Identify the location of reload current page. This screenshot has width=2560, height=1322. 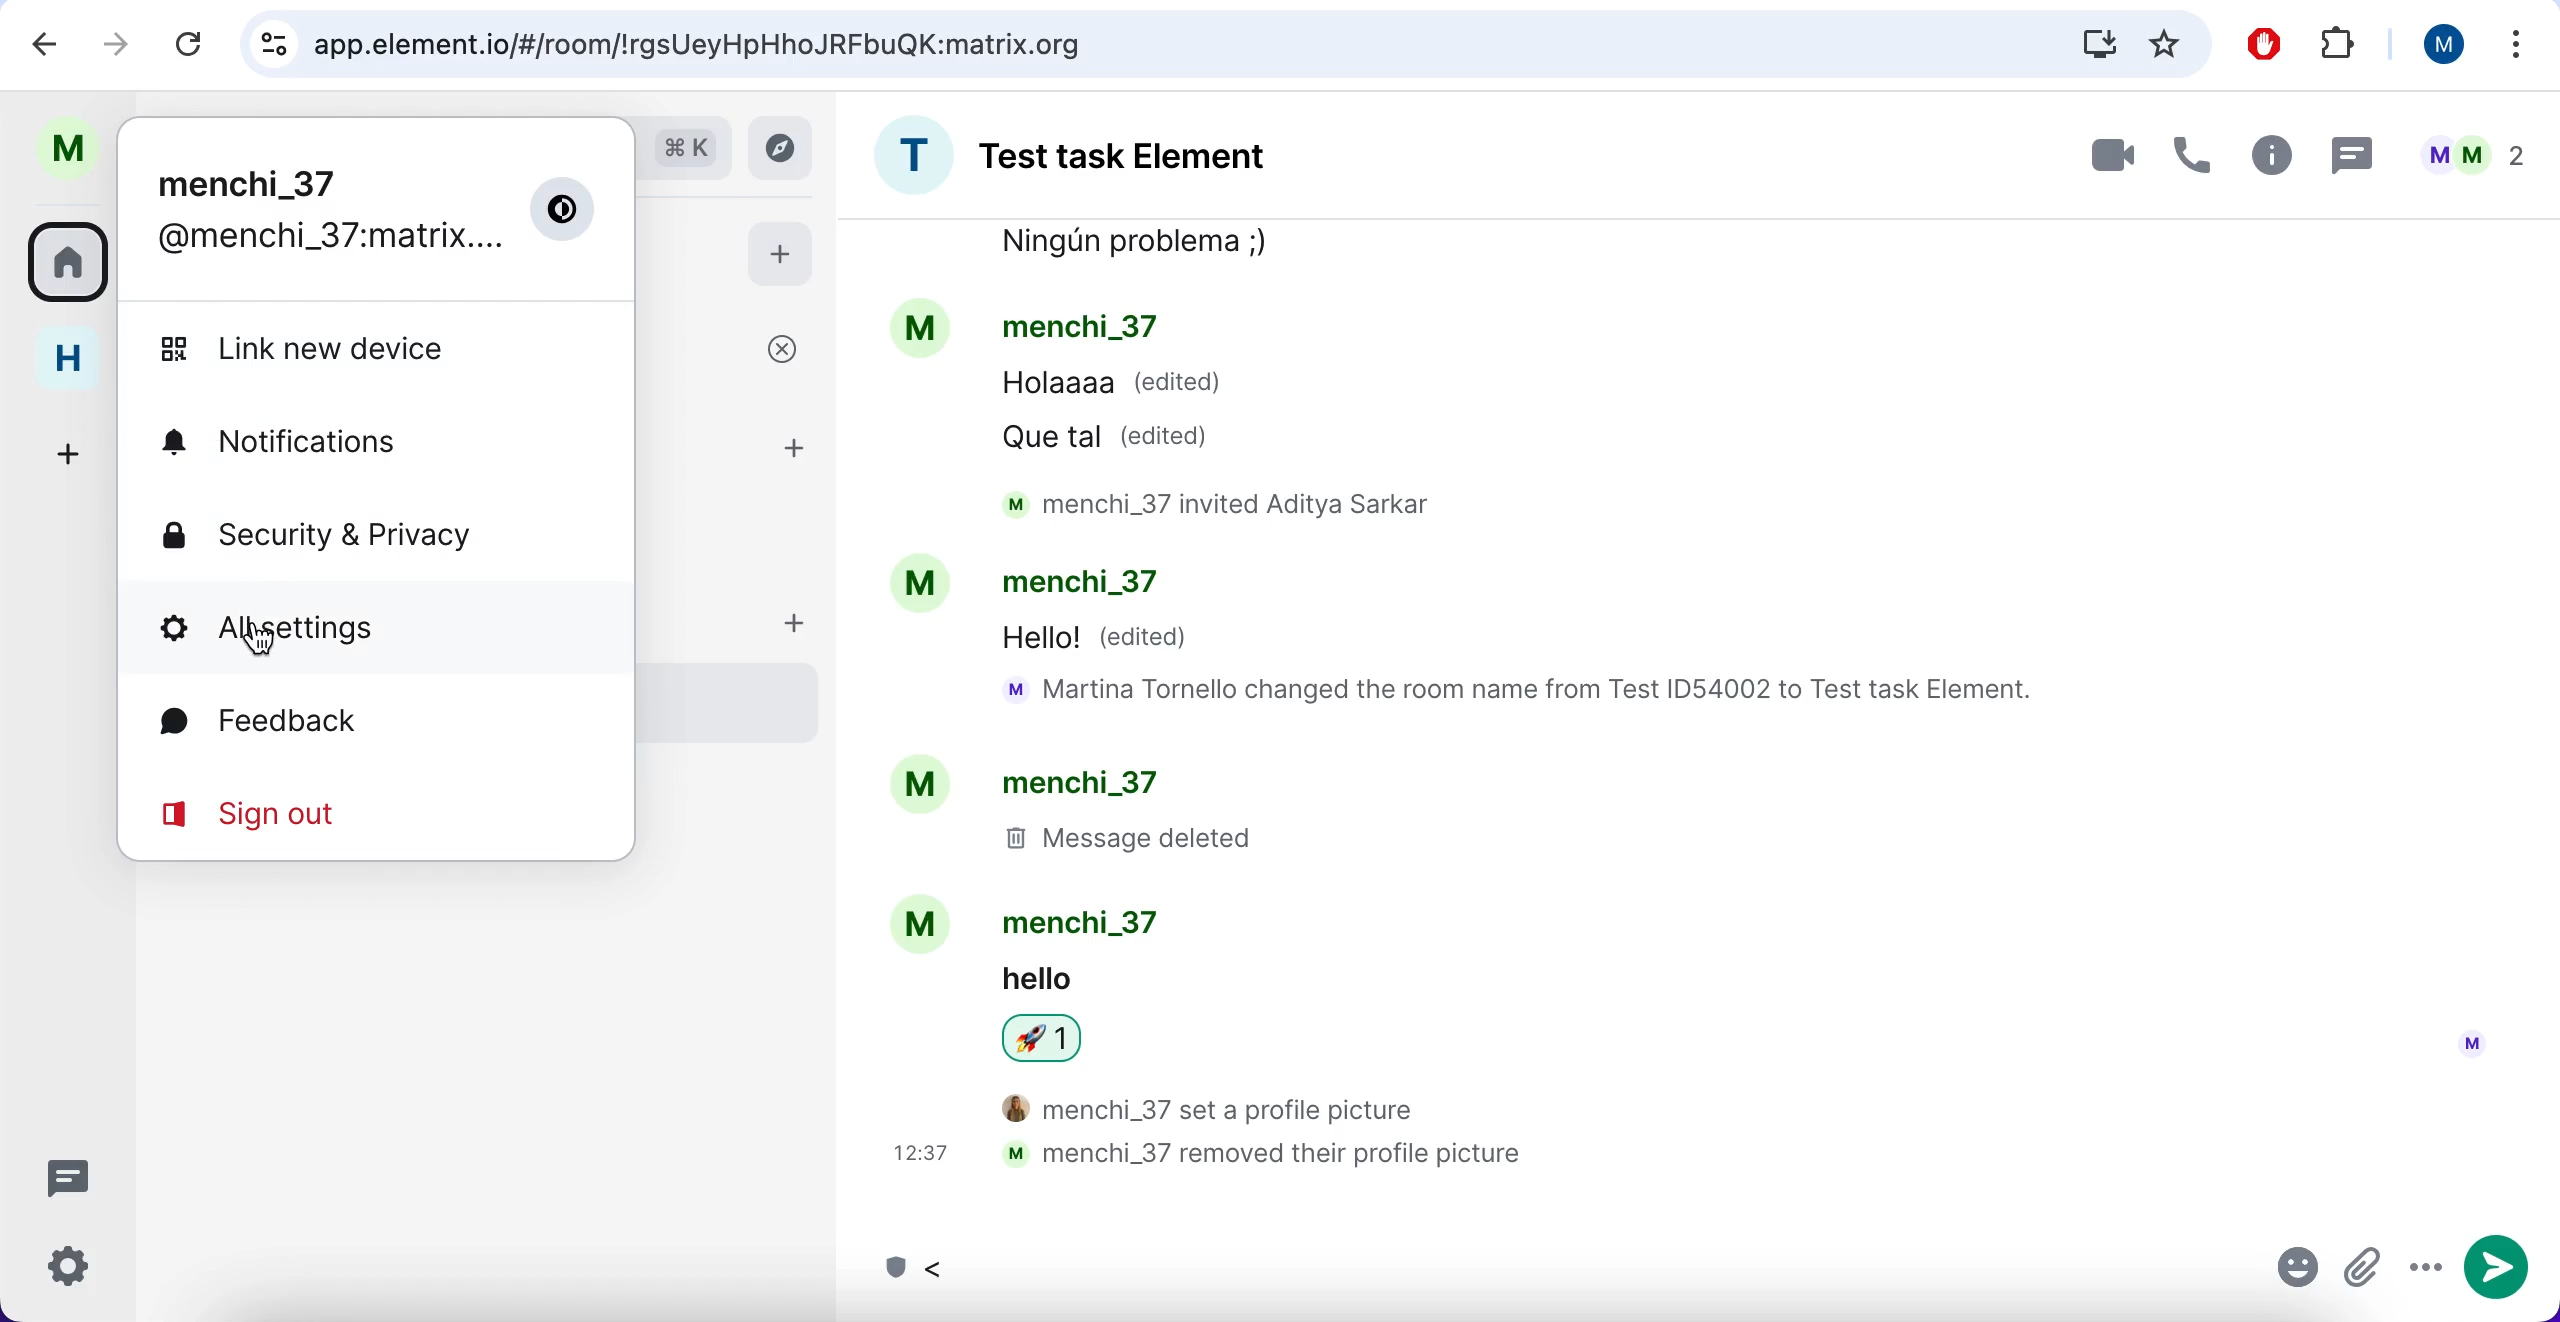
(185, 45).